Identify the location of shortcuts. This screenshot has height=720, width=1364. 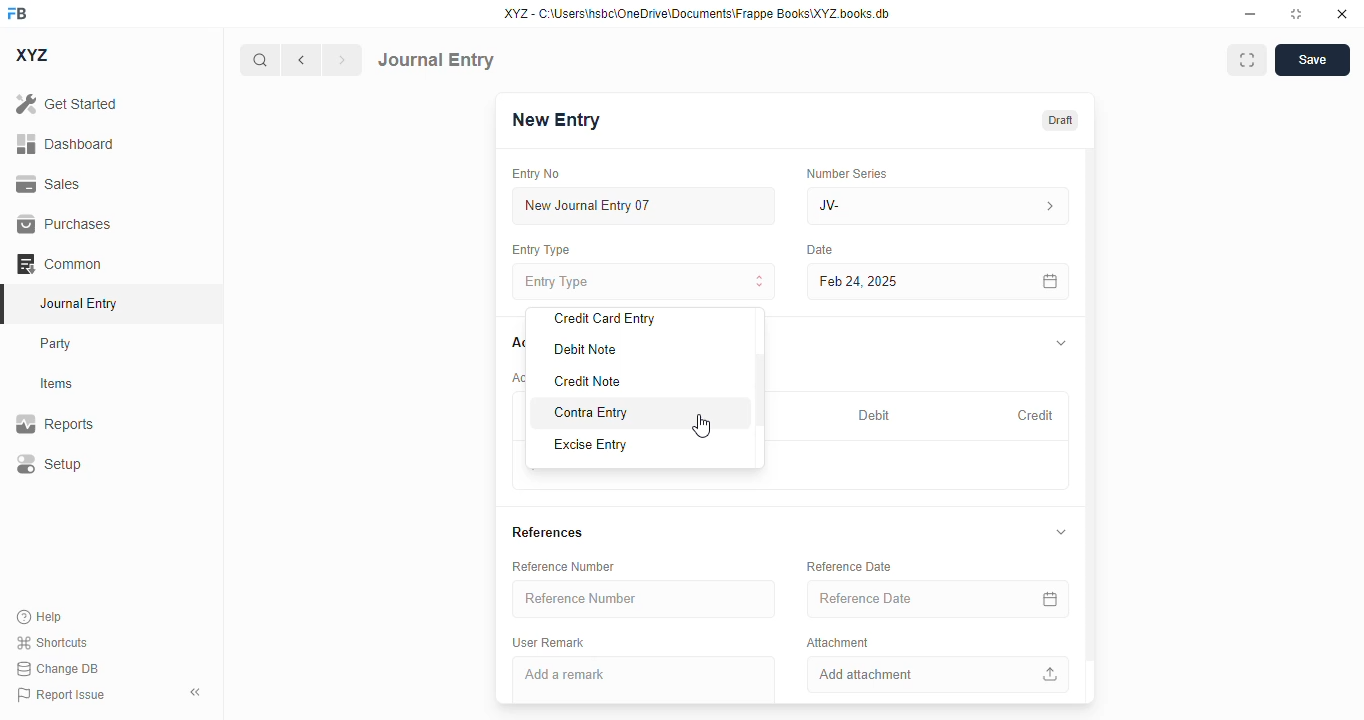
(52, 642).